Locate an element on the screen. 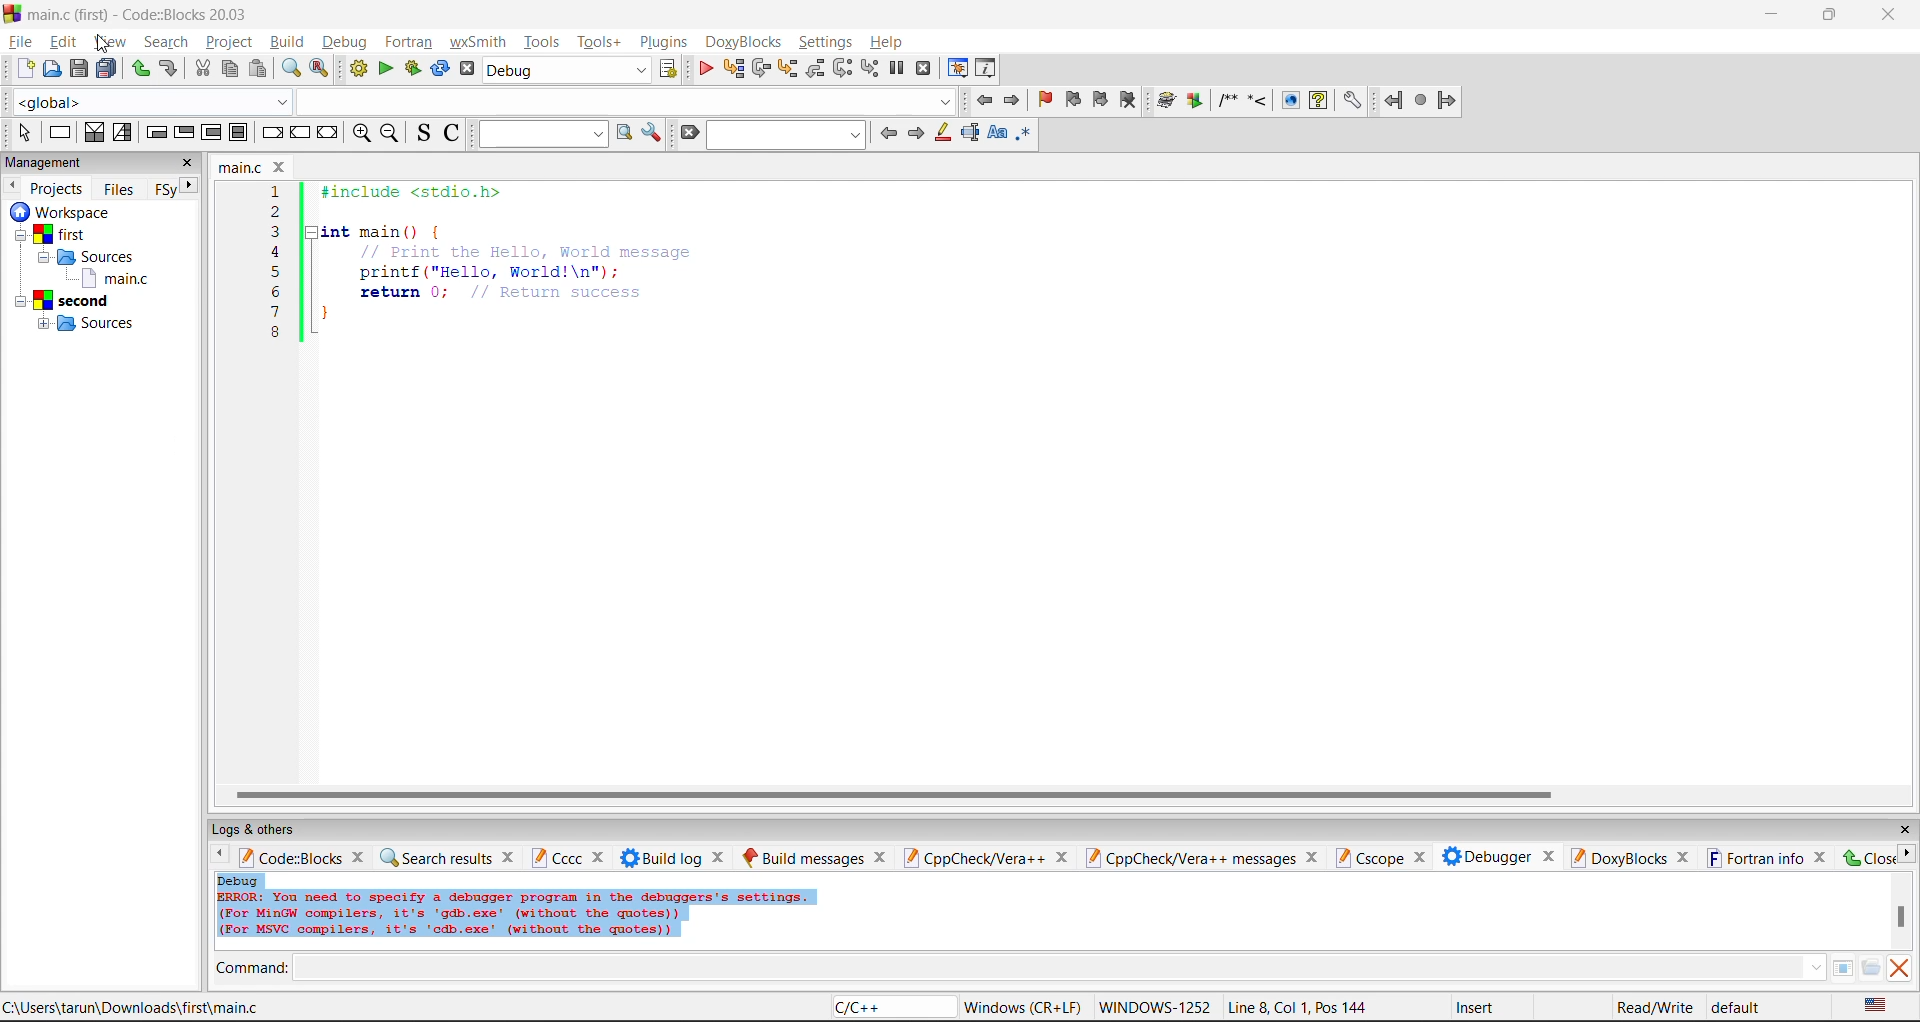 The image size is (1920, 1022). show select target dialog is located at coordinates (671, 72).